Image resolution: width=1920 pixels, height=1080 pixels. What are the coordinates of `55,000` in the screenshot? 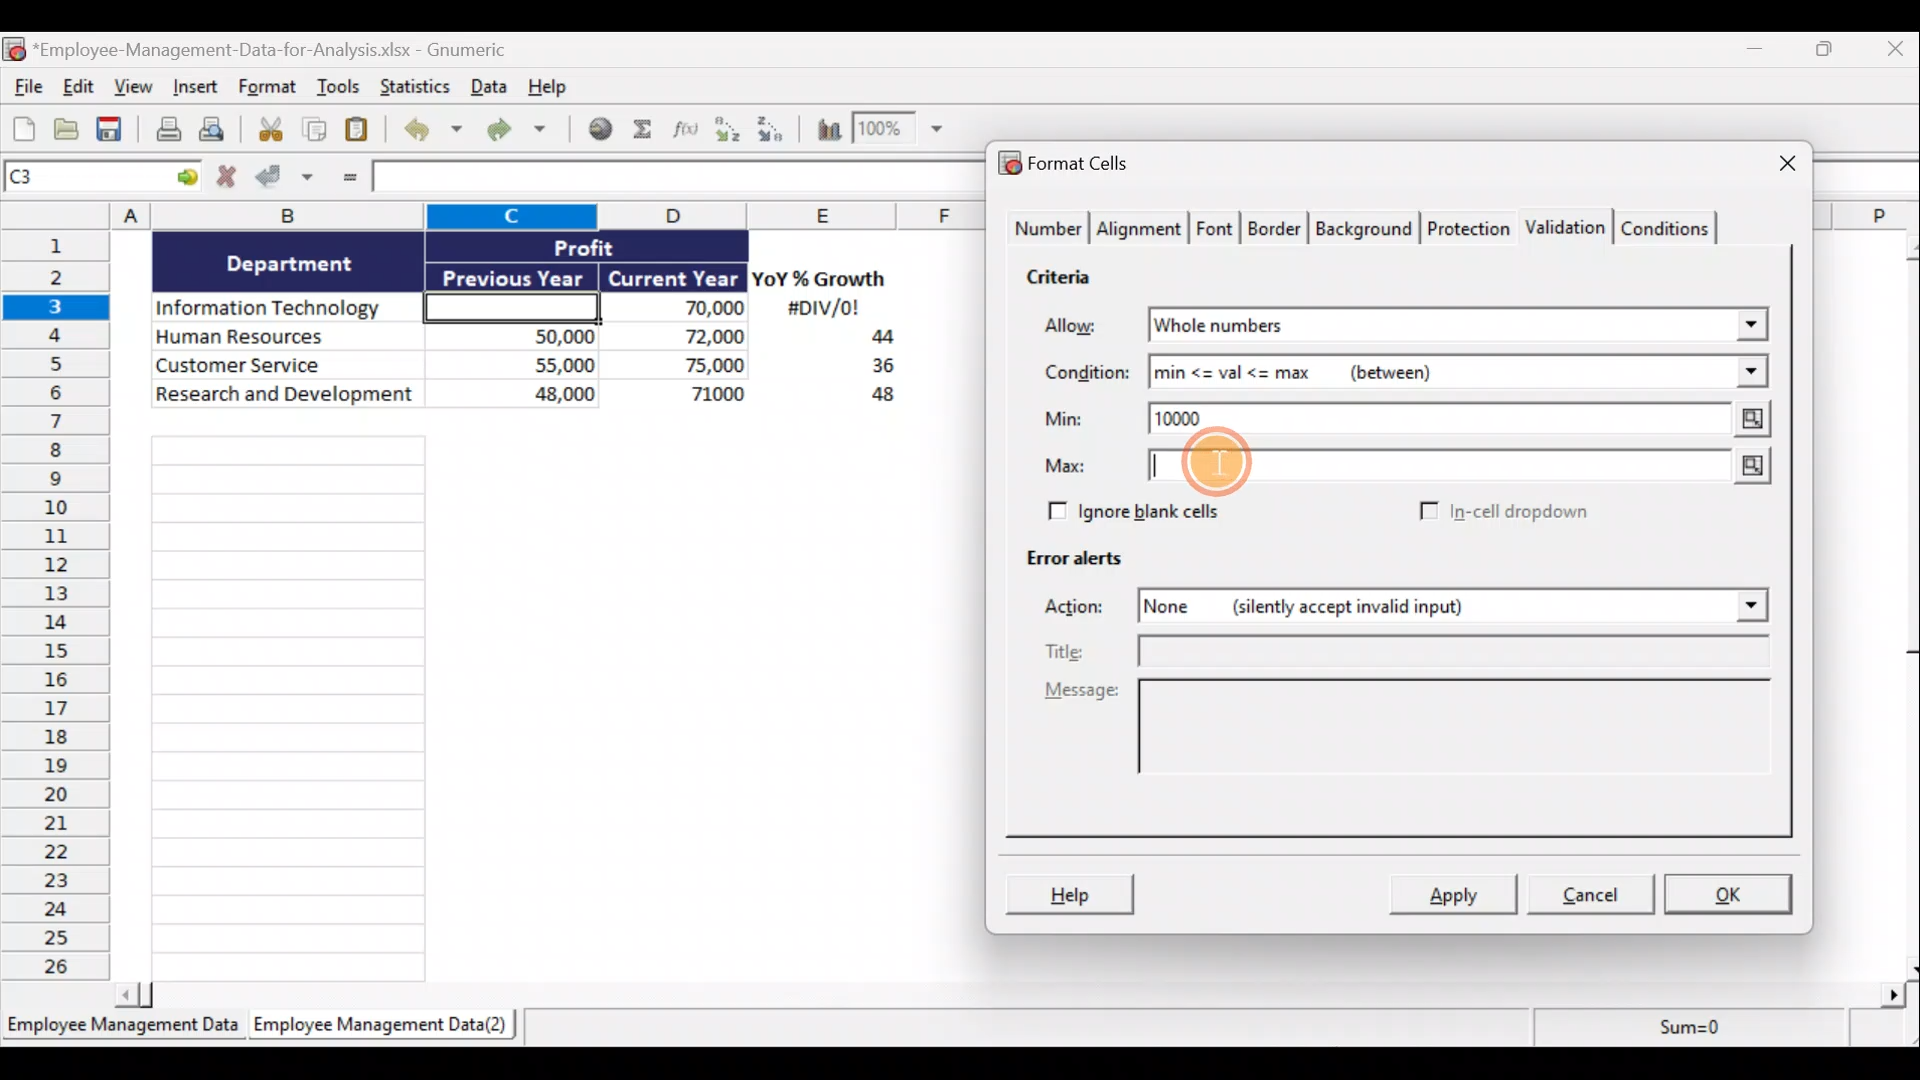 It's located at (523, 364).